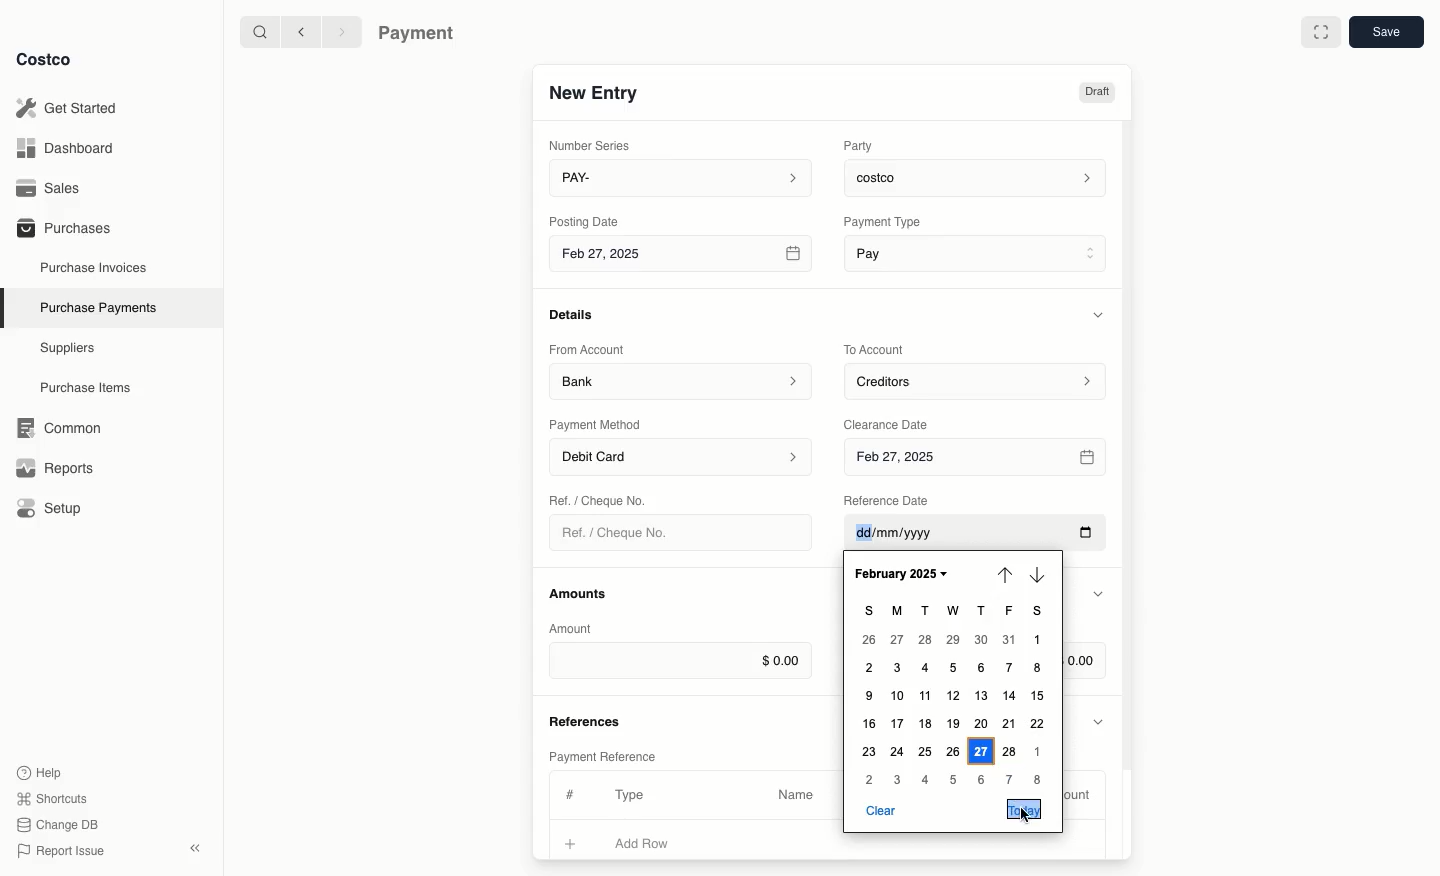  I want to click on Payment, so click(421, 35).